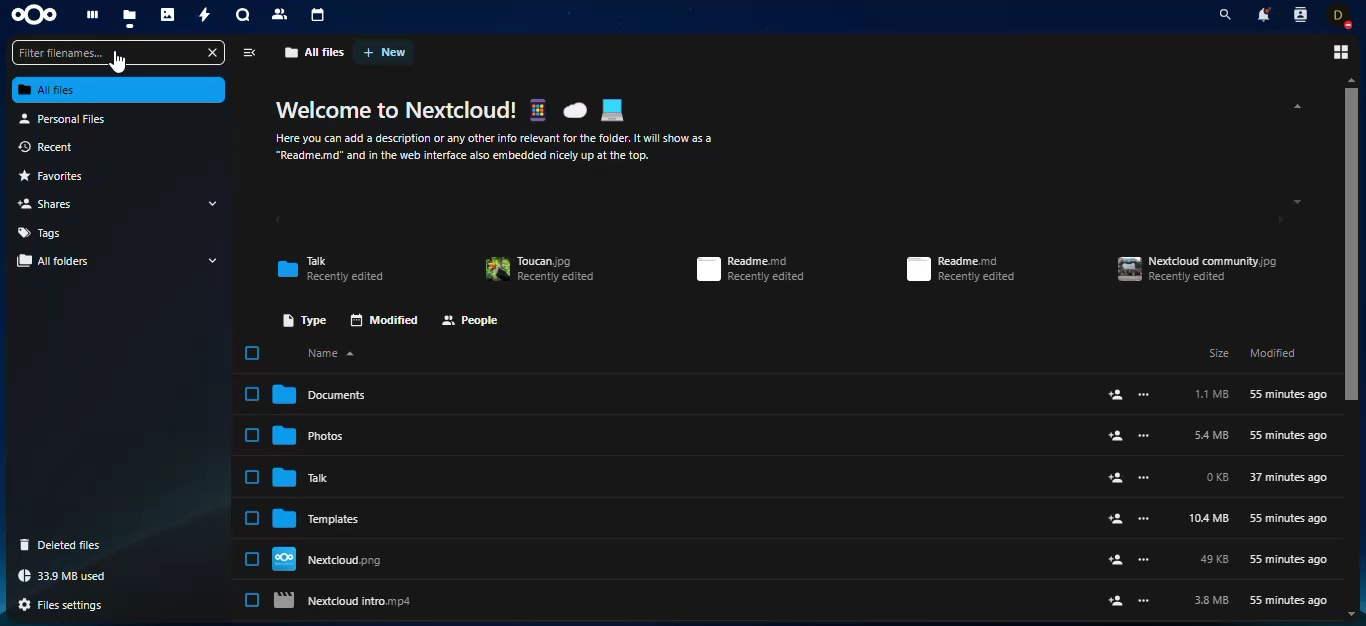 This screenshot has width=1366, height=626. Describe the element at coordinates (206, 16) in the screenshot. I see `activity` at that location.